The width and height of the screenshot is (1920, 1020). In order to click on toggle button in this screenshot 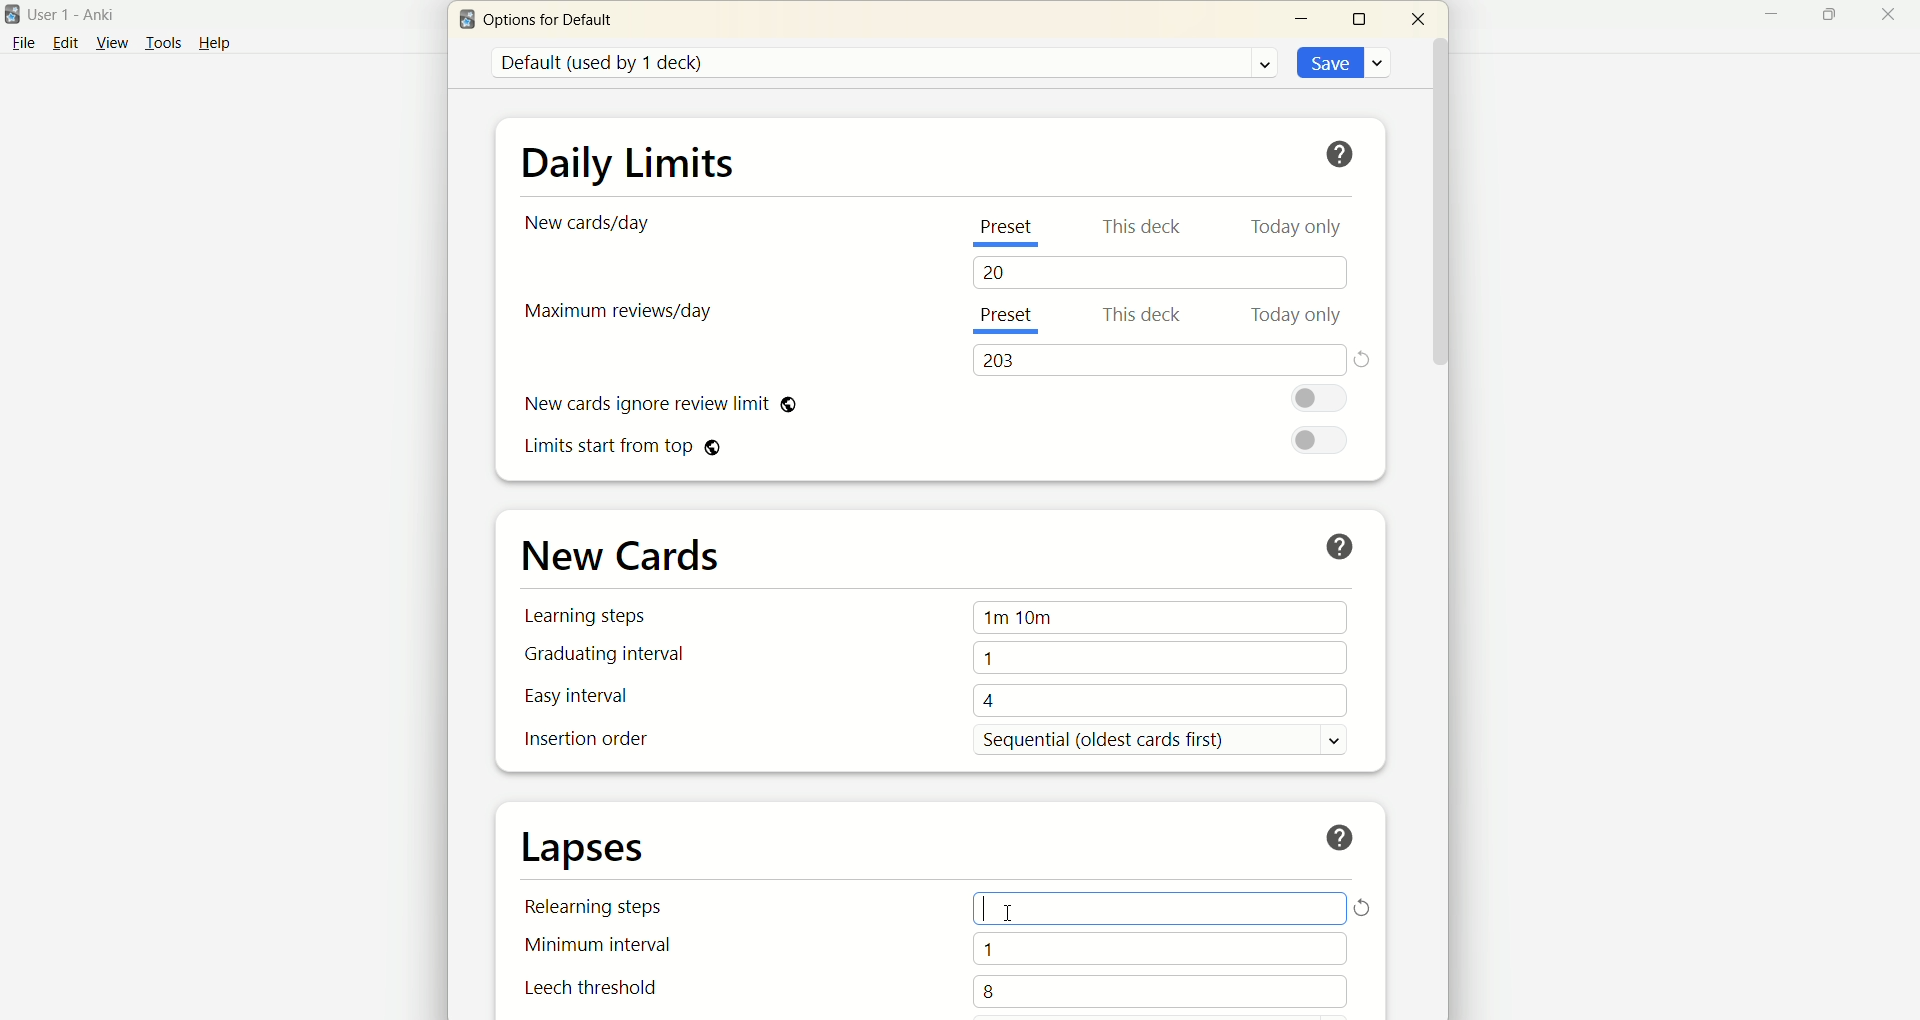, I will do `click(1318, 442)`.